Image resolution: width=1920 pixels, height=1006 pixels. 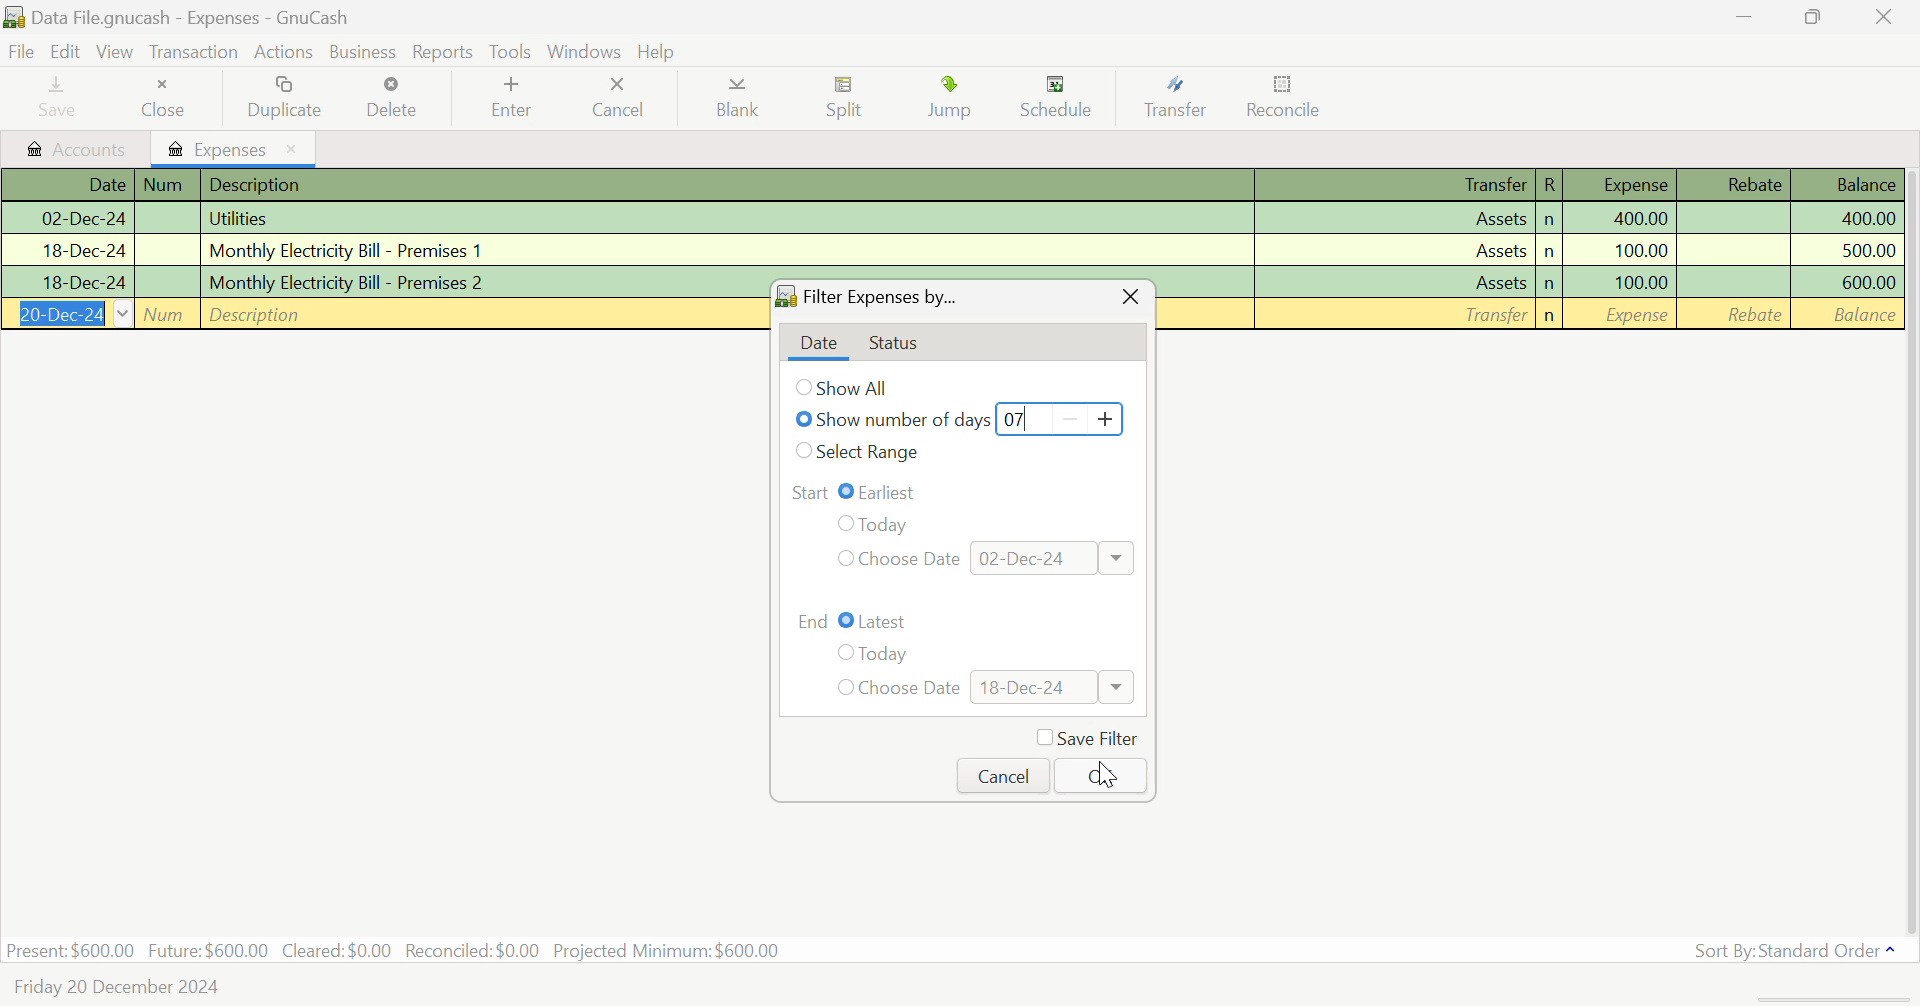 What do you see at coordinates (964, 492) in the screenshot?
I see `Range Start: Earliest` at bounding box center [964, 492].